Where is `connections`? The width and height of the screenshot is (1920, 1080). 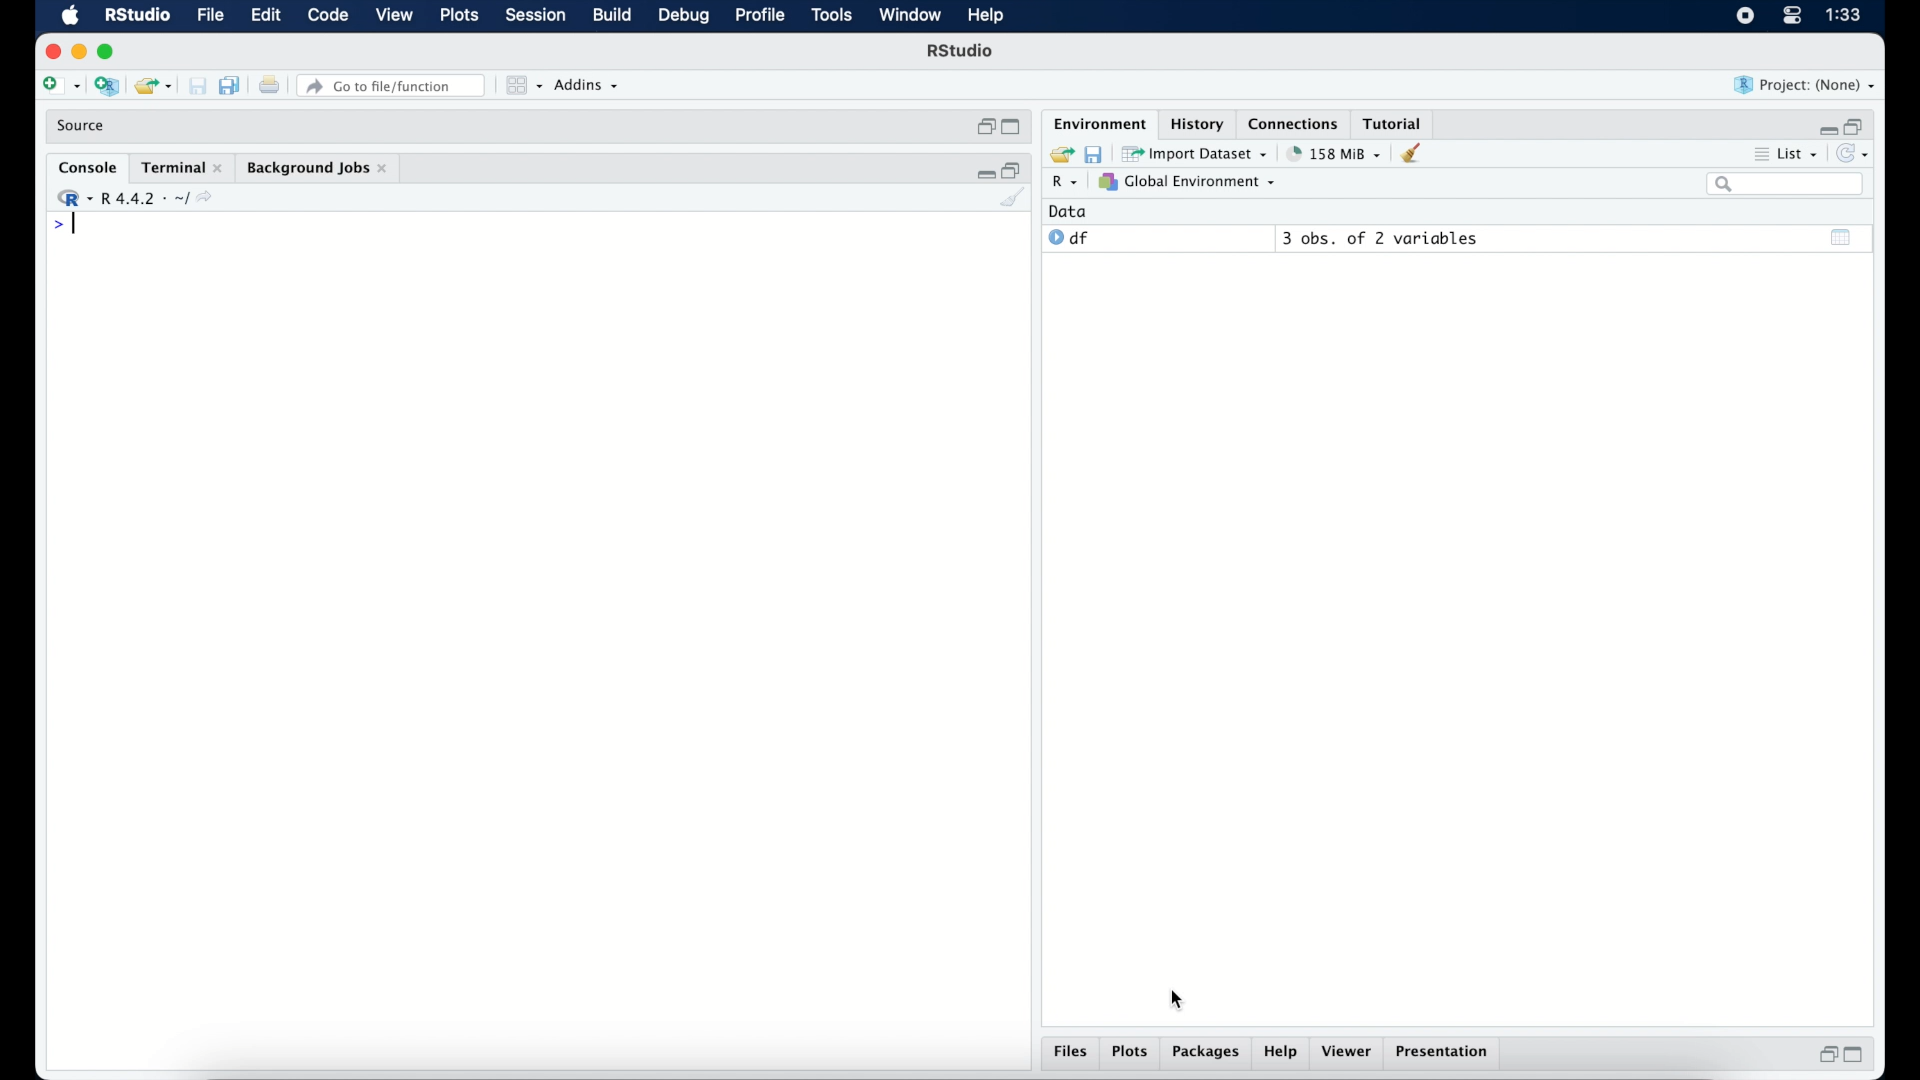 connections is located at coordinates (1296, 123).